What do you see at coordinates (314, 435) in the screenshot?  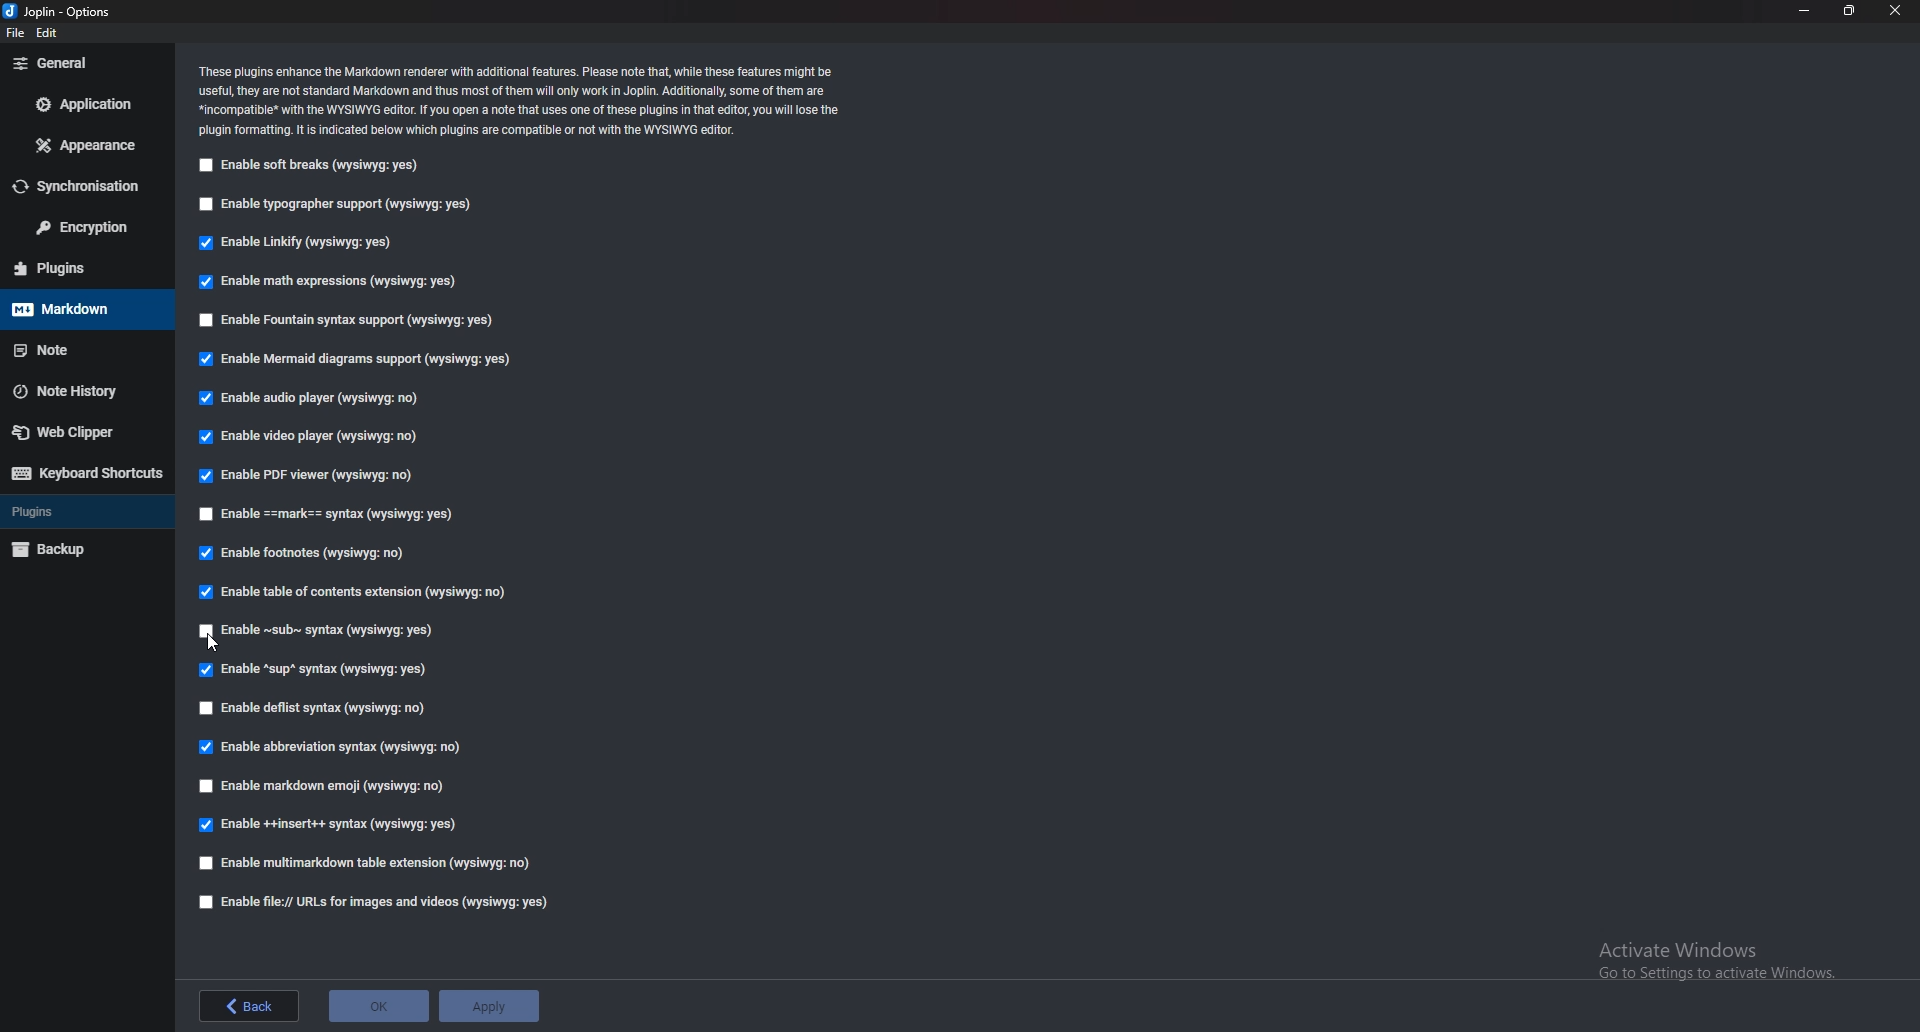 I see `Enable video player` at bounding box center [314, 435].